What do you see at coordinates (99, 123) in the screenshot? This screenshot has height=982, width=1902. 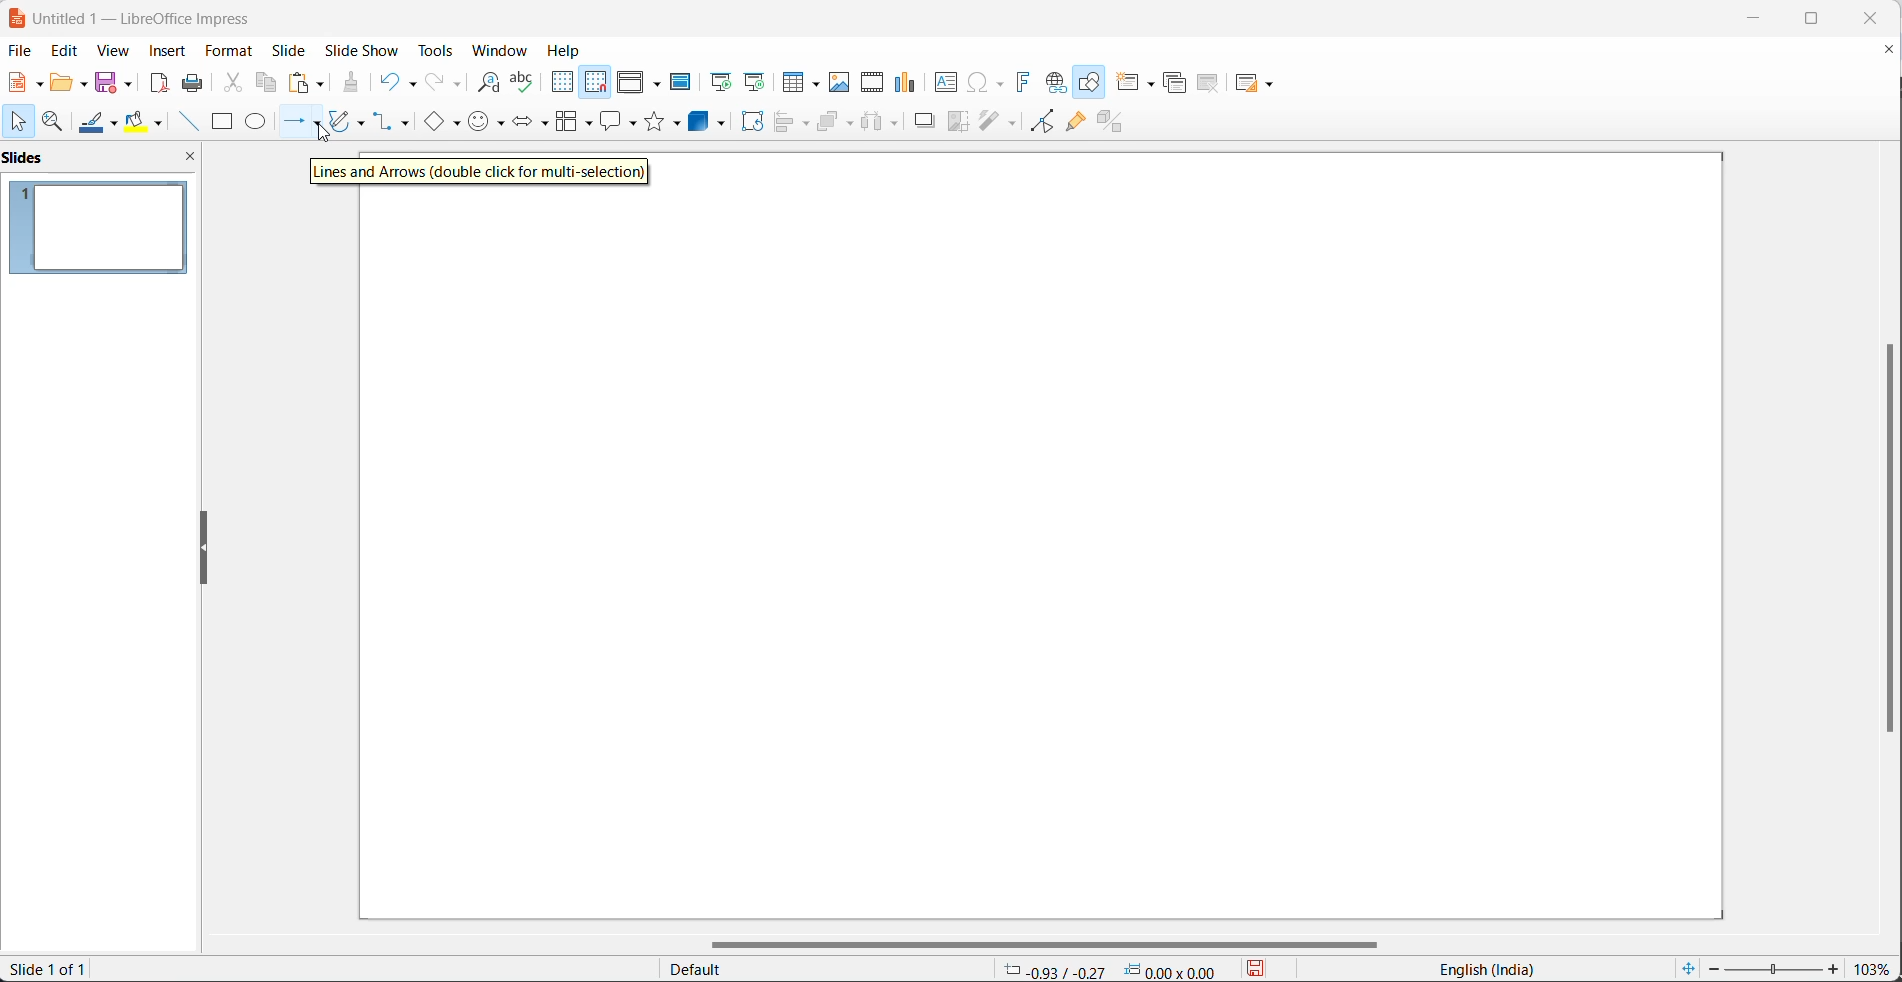 I see `line color` at bounding box center [99, 123].